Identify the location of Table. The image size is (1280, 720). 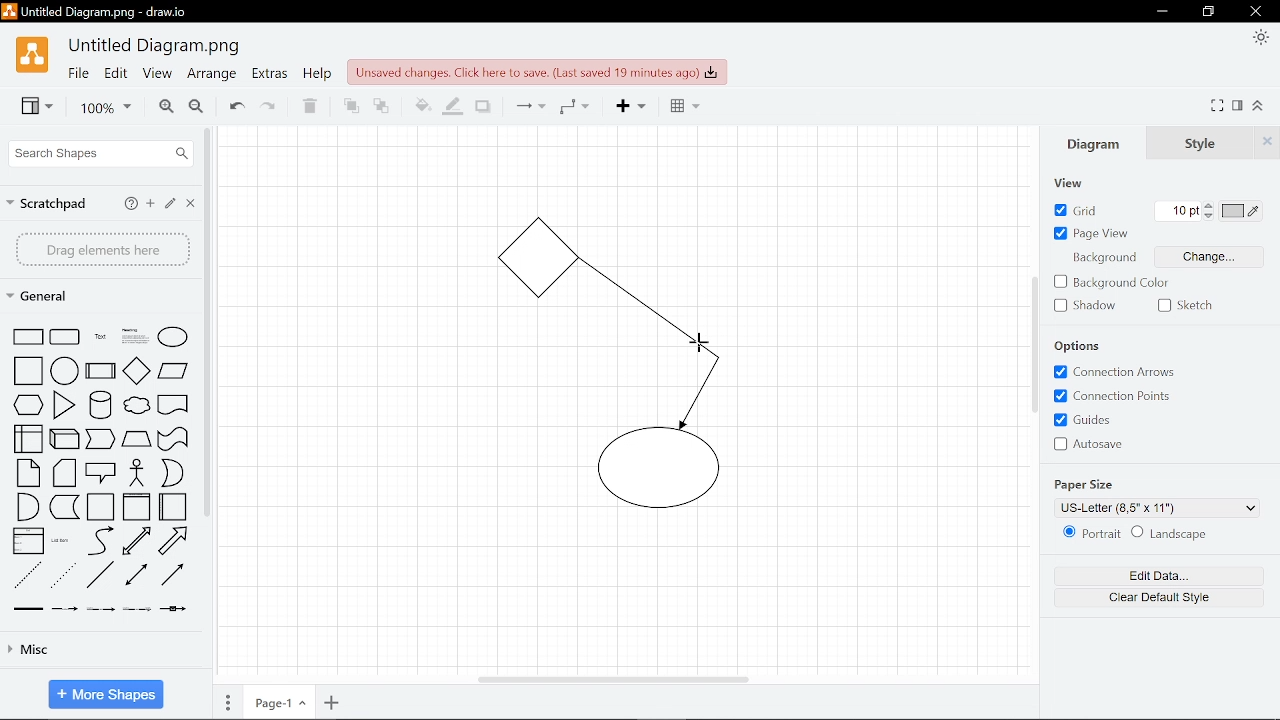
(680, 108).